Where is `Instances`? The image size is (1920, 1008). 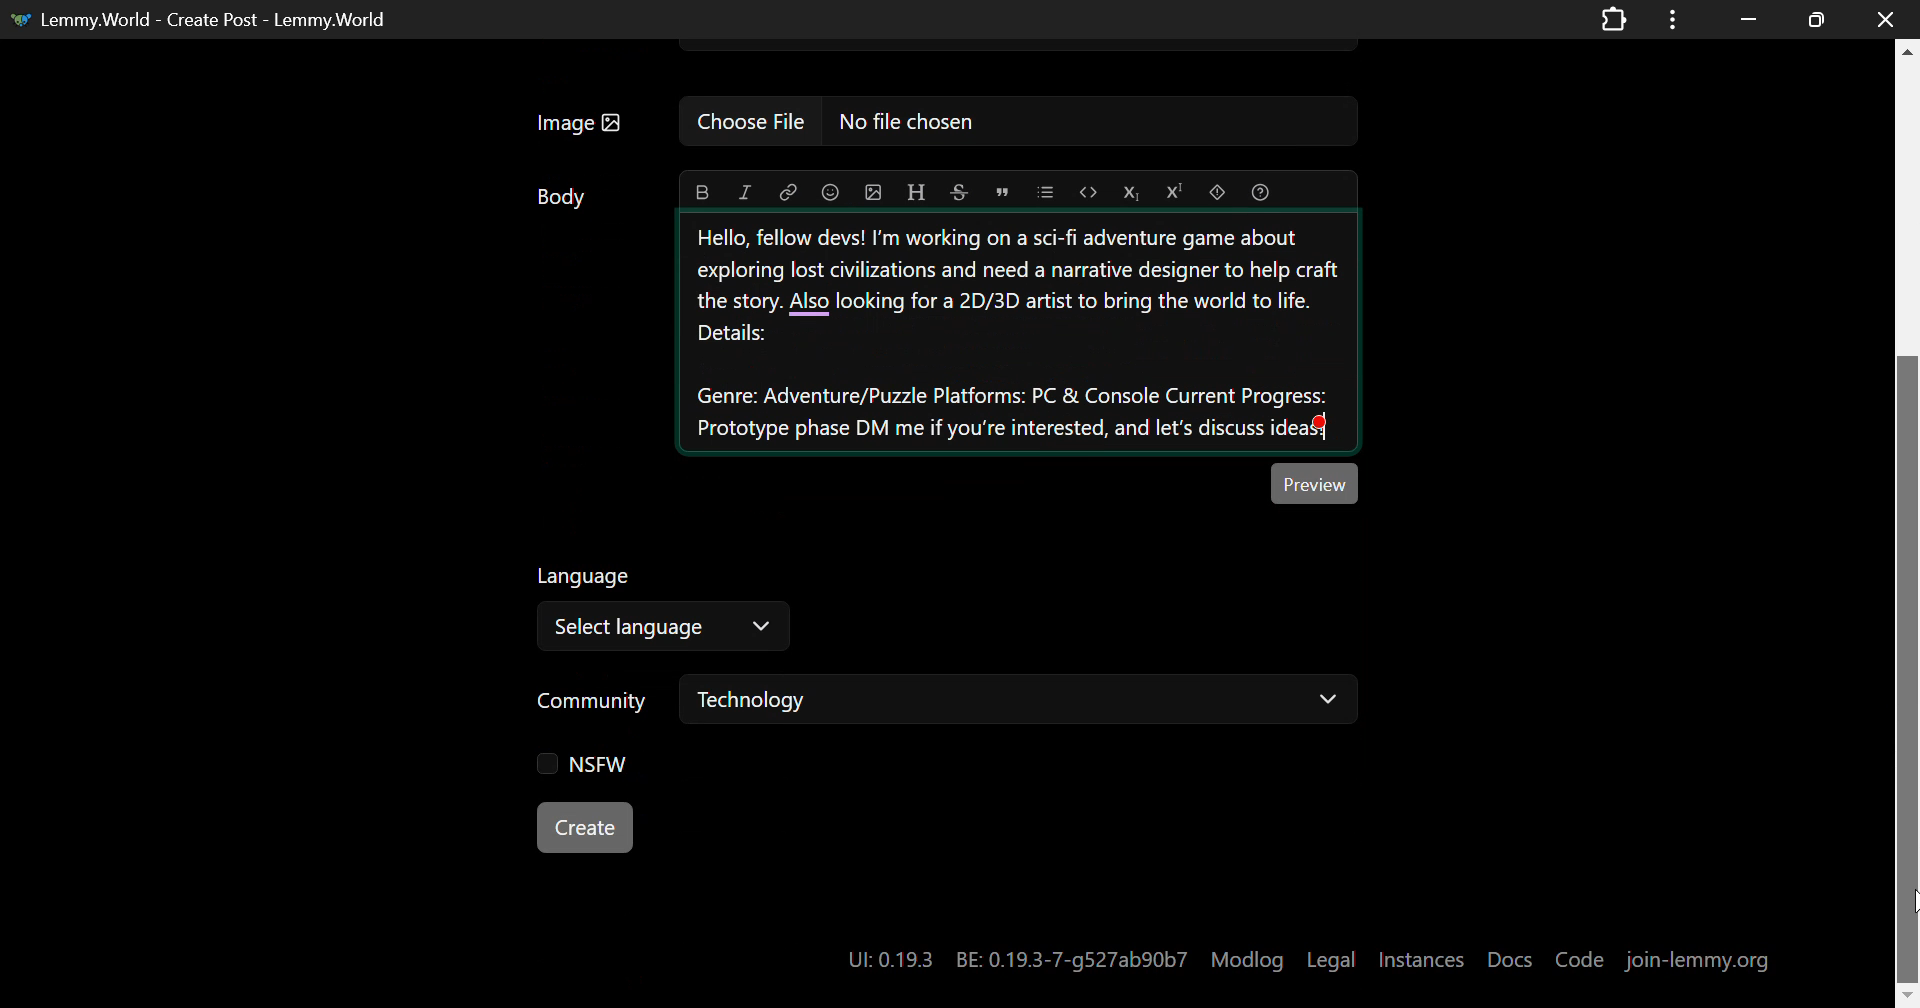 Instances is located at coordinates (1424, 956).